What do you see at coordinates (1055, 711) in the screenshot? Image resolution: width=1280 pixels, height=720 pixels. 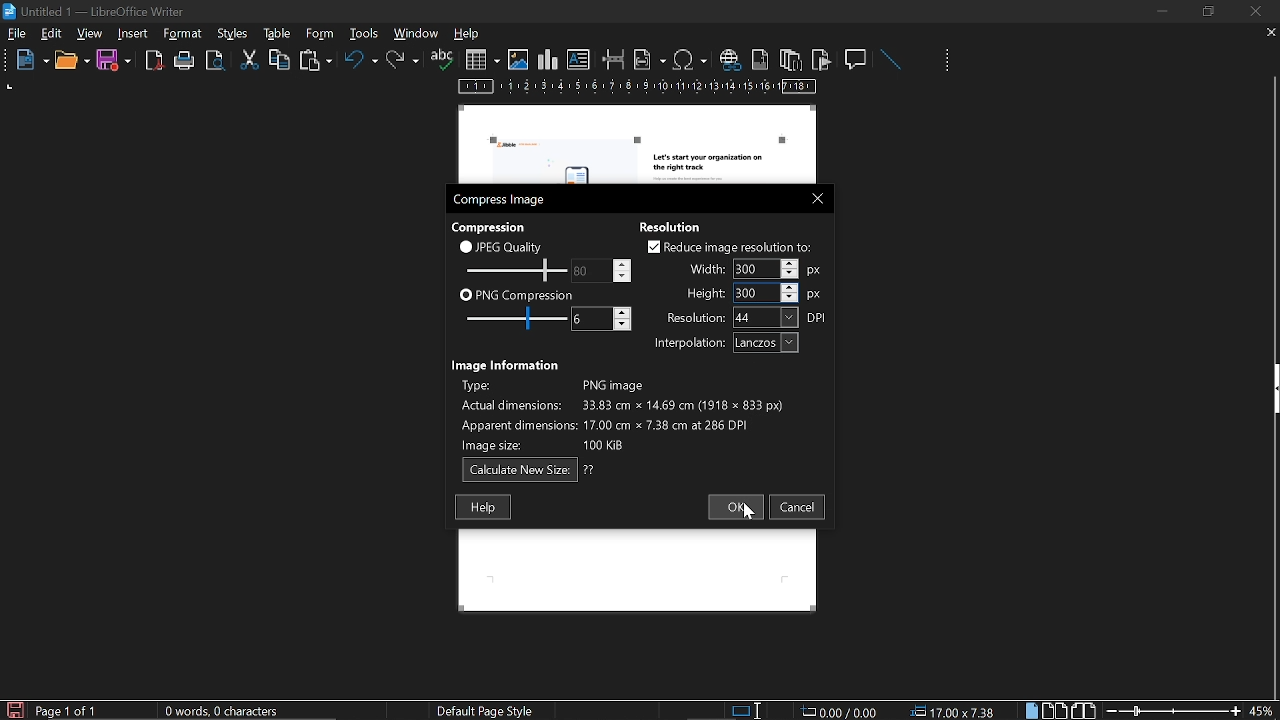 I see `multiple page view` at bounding box center [1055, 711].